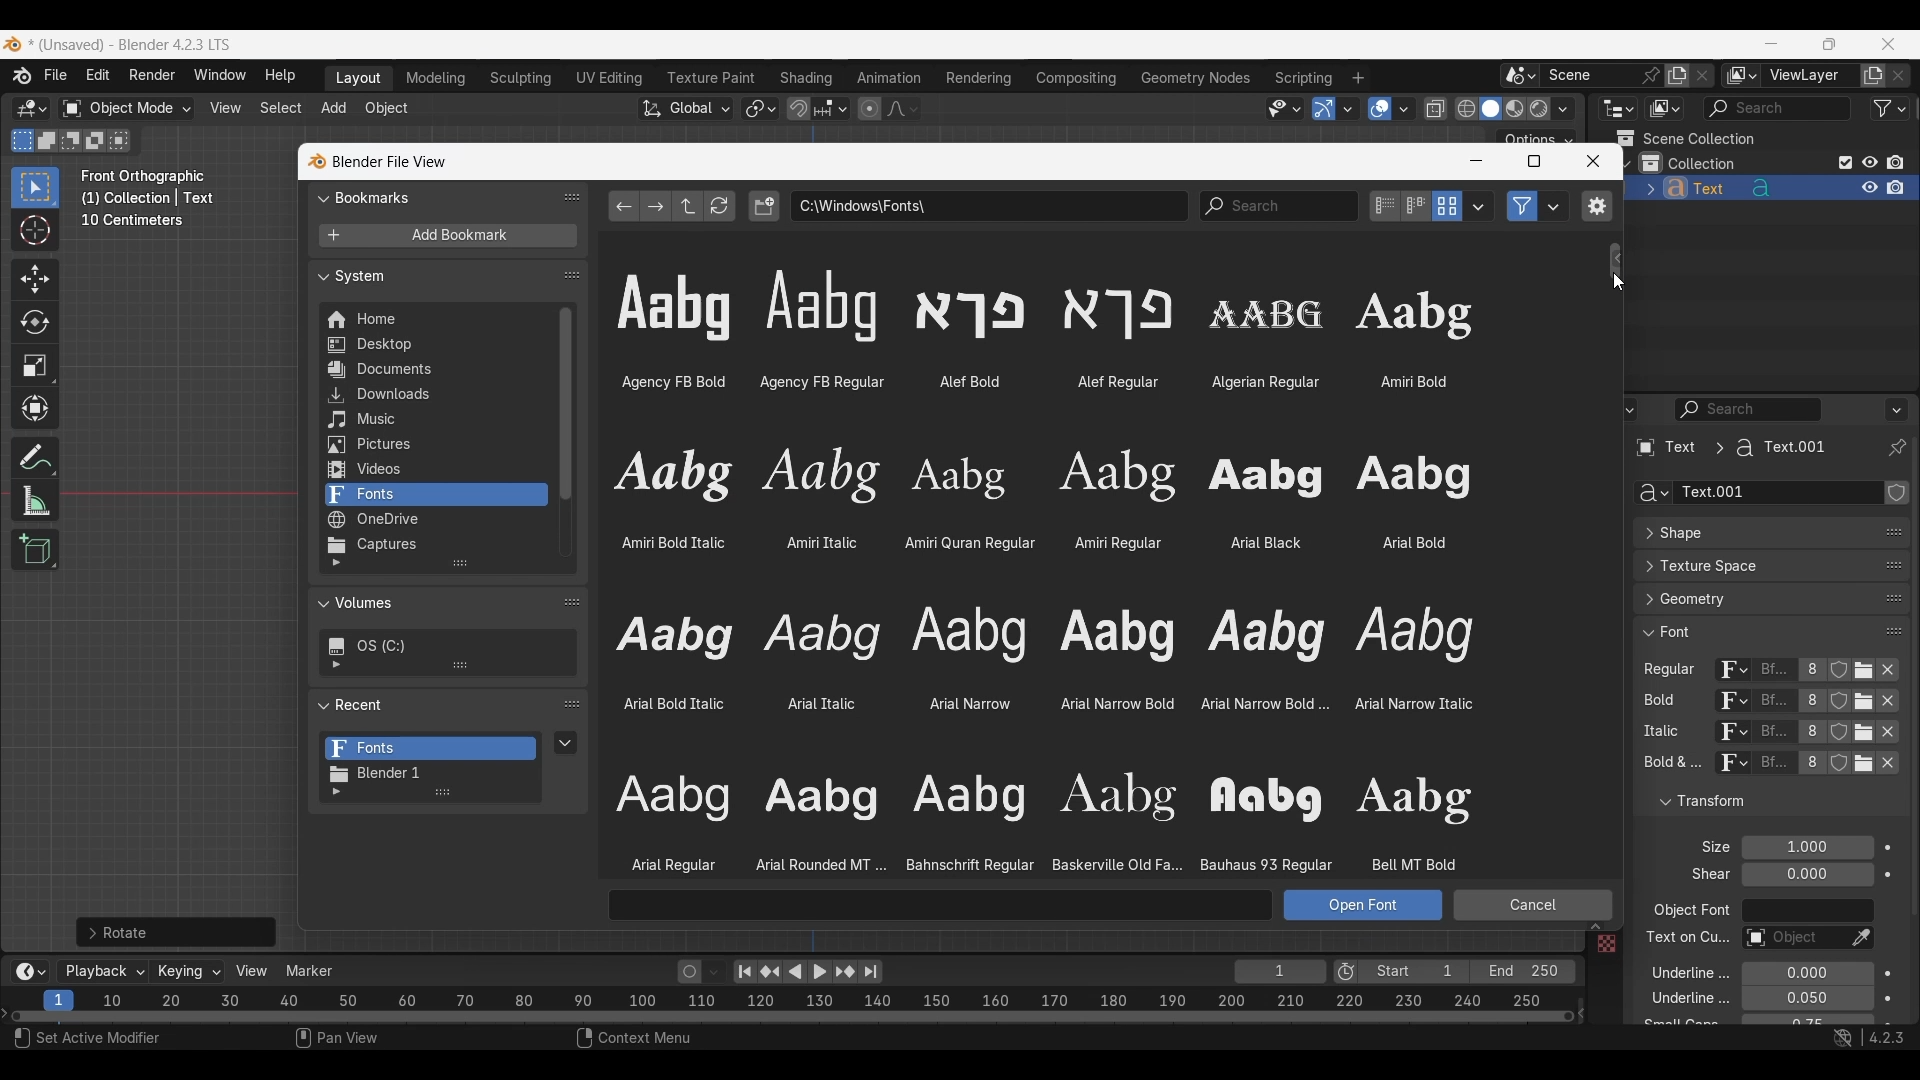  I want to click on select, so click(123, 140).